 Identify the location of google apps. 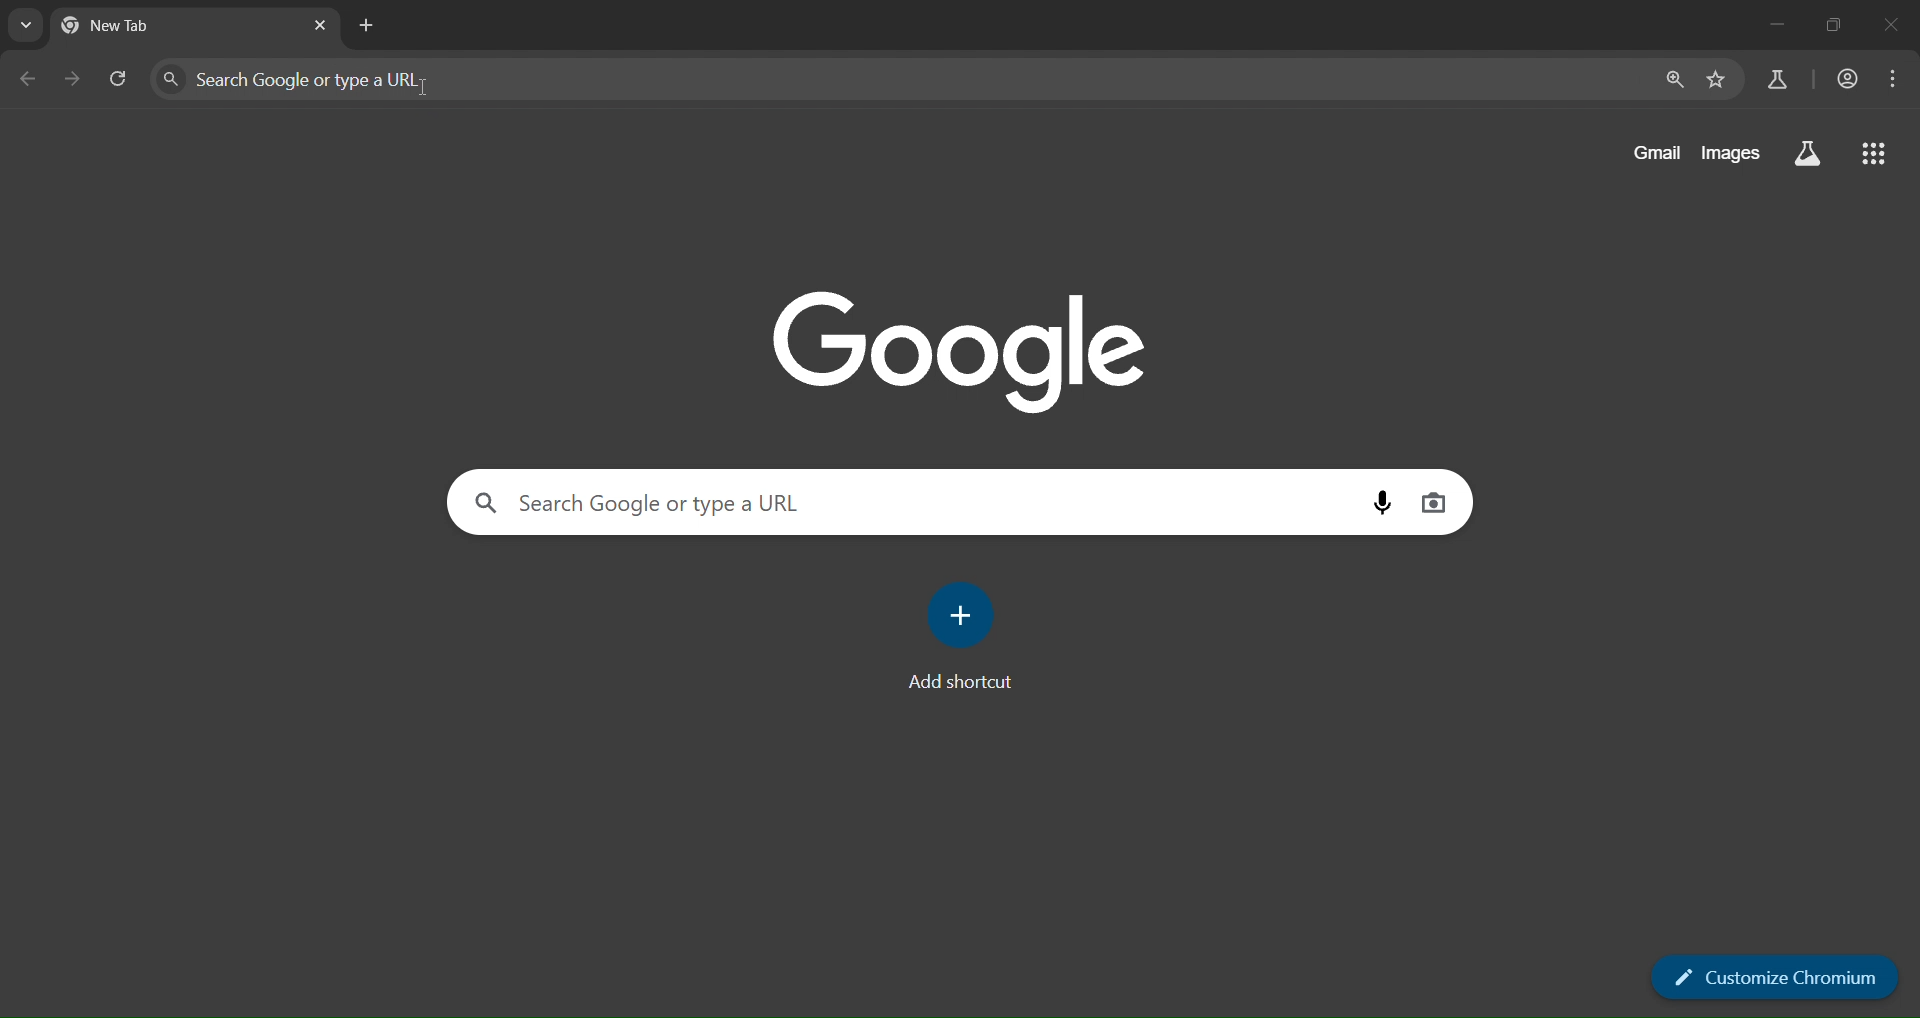
(1874, 151).